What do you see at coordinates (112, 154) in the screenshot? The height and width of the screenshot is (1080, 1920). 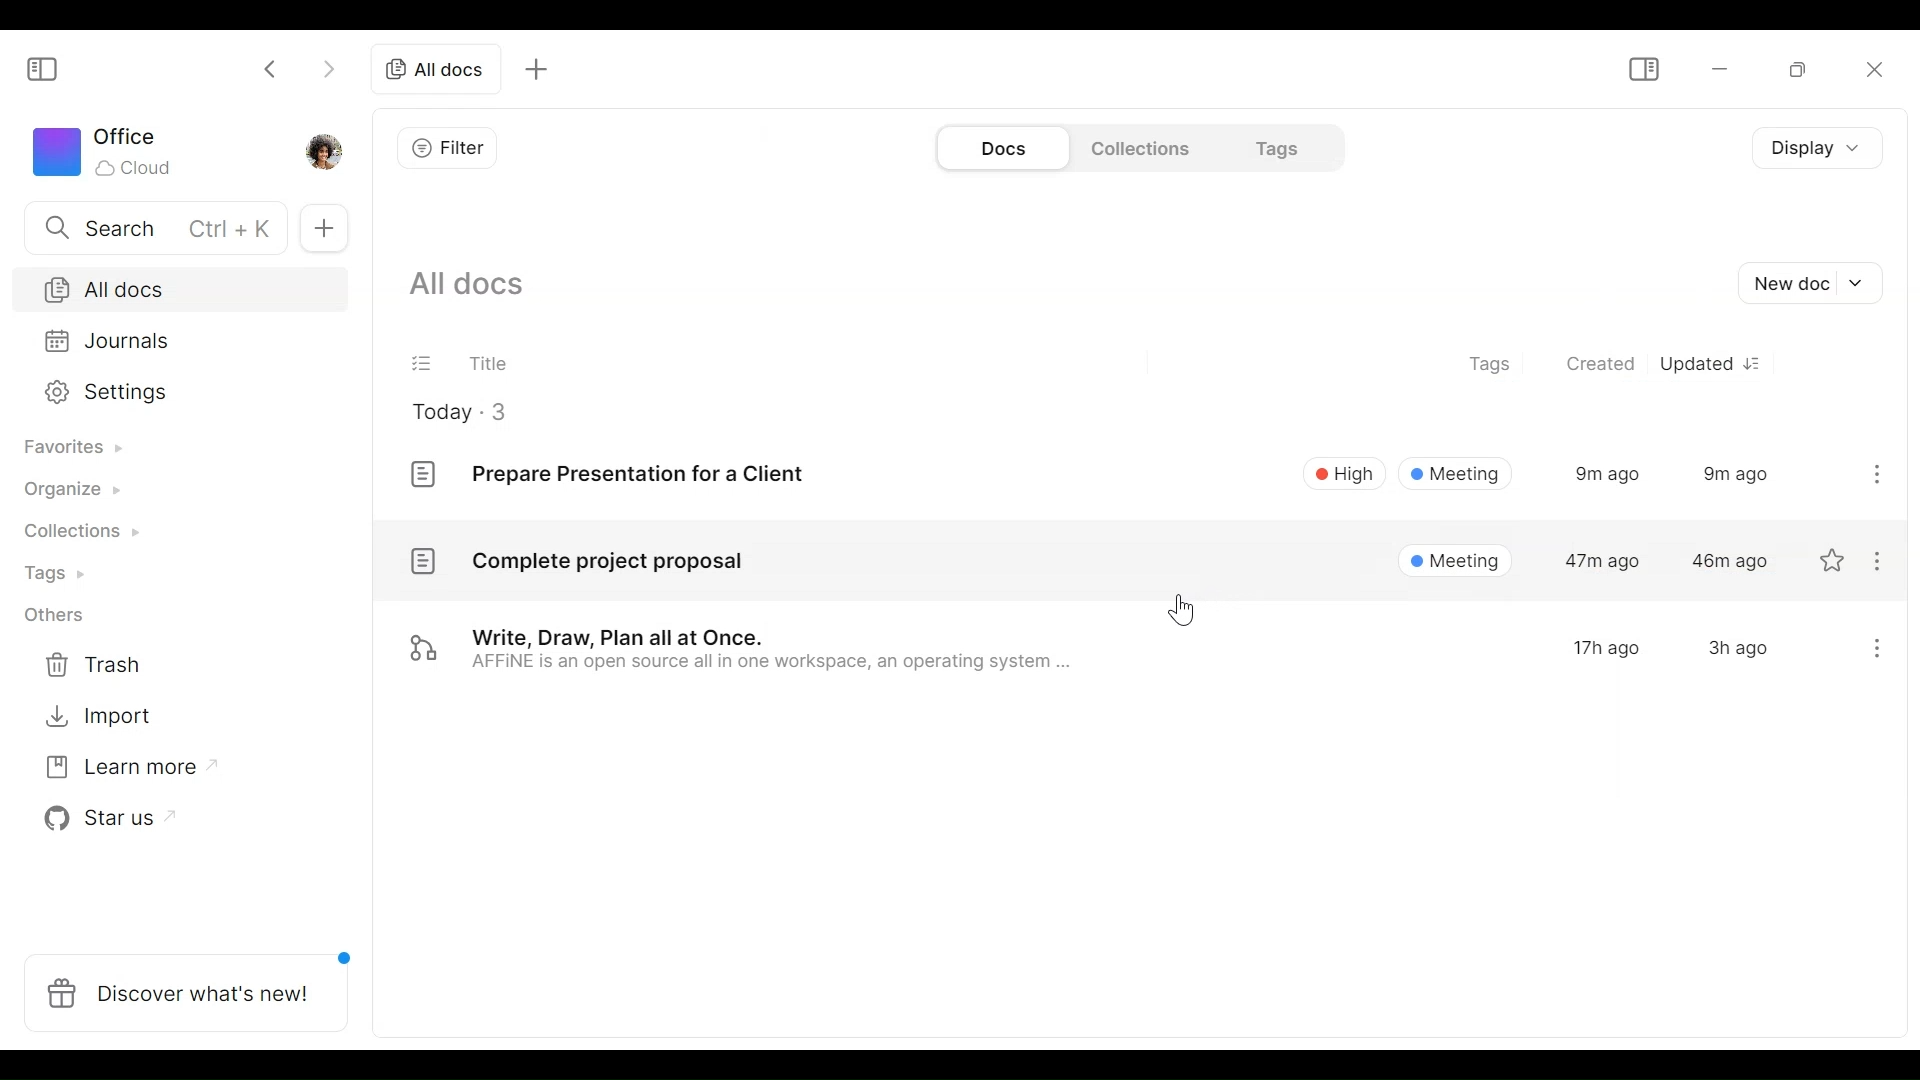 I see `Worksapce` at bounding box center [112, 154].